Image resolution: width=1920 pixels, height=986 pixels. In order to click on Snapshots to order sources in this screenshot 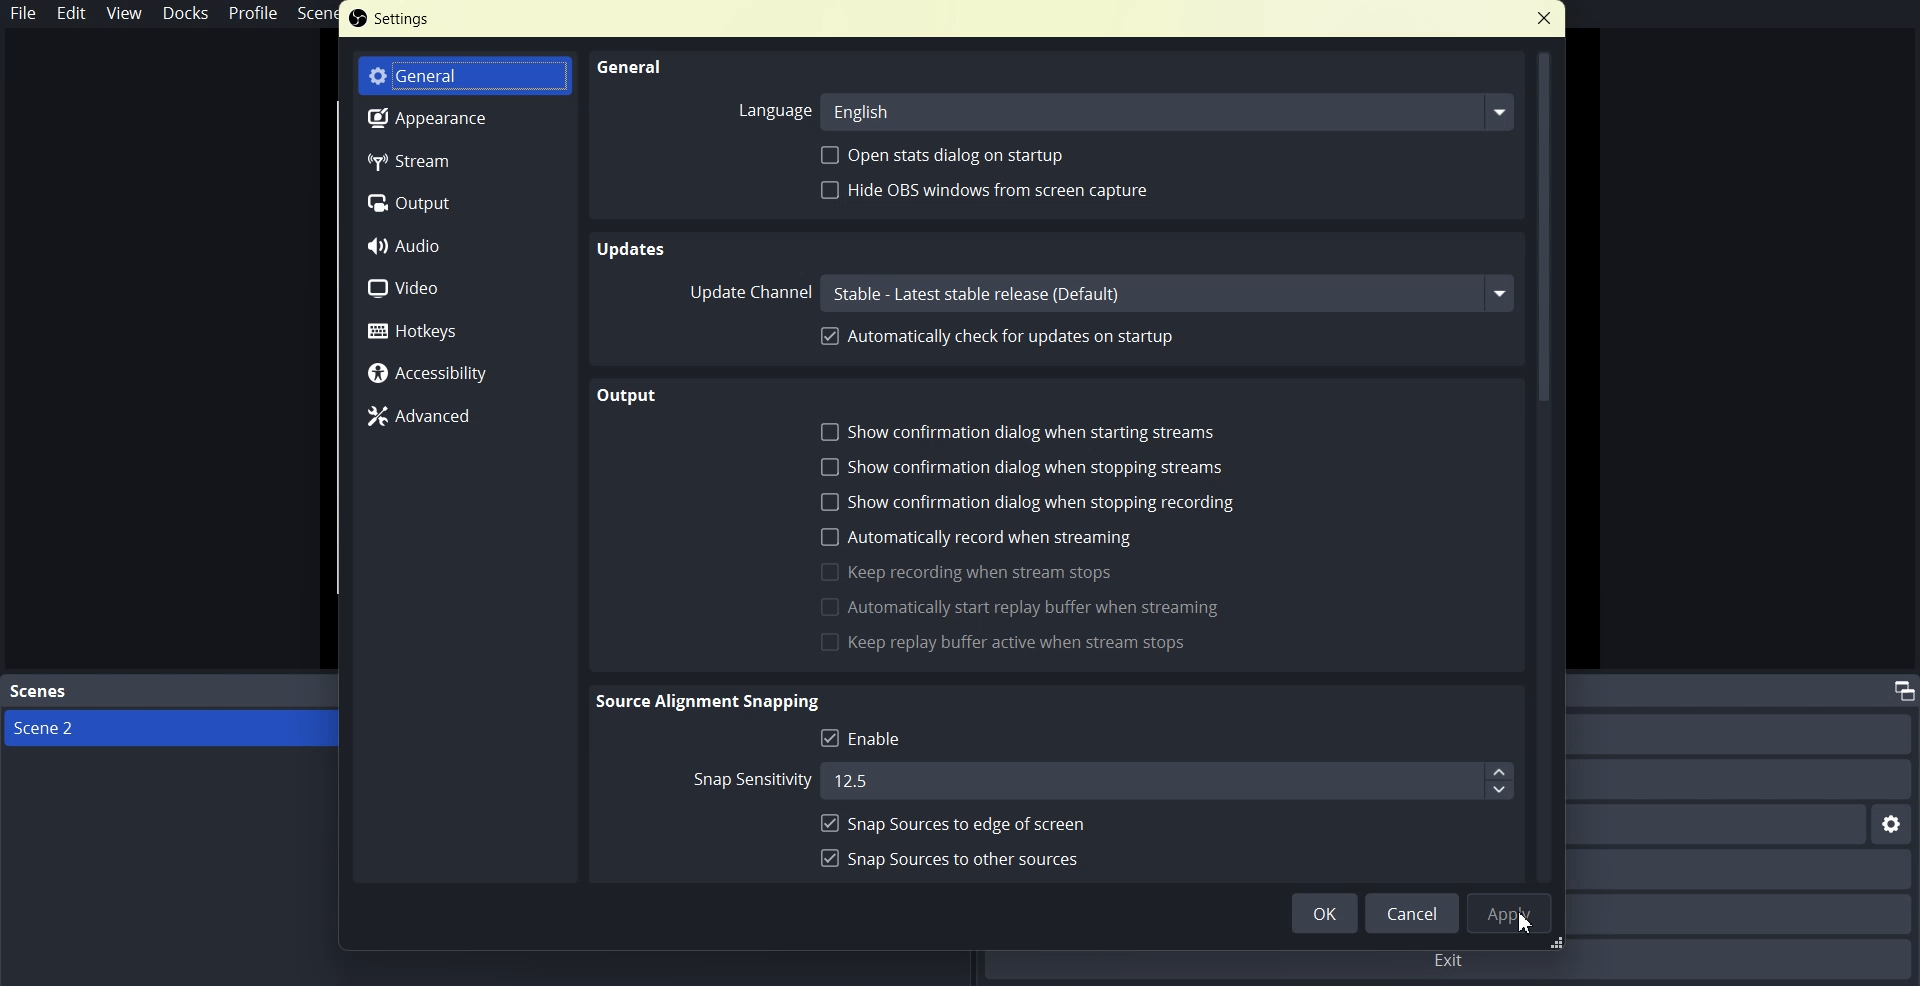, I will do `click(952, 857)`.